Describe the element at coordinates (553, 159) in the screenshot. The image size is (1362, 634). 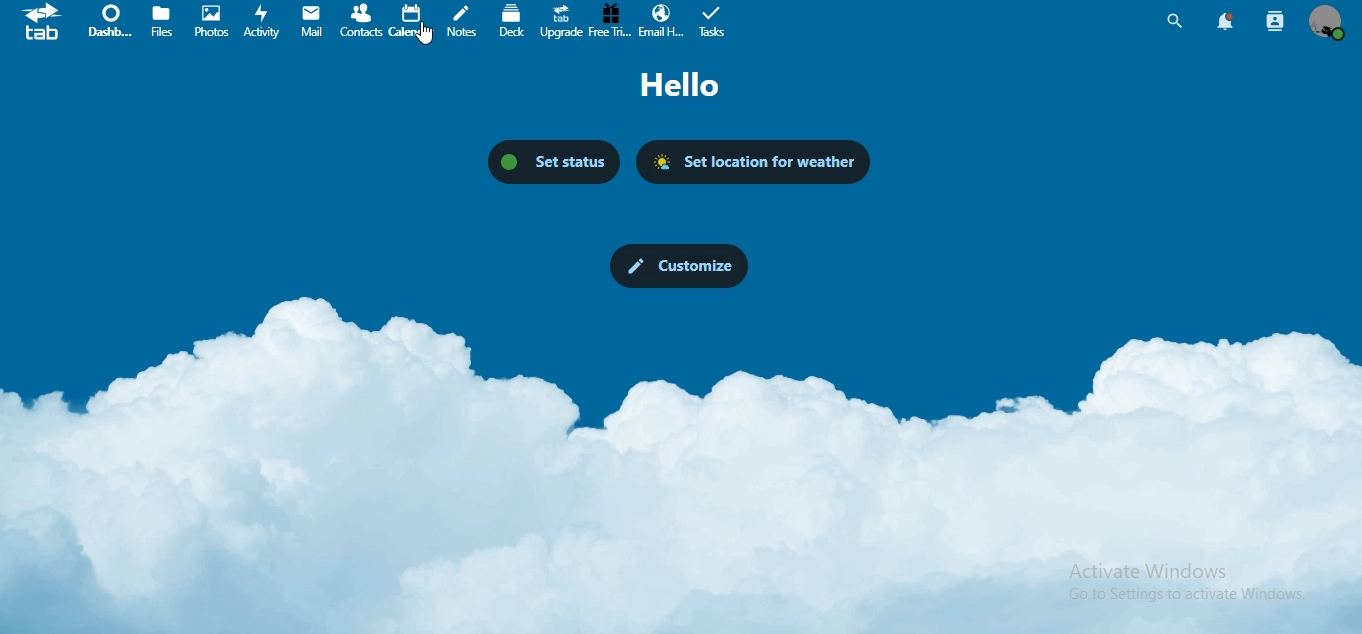
I see `set status` at that location.